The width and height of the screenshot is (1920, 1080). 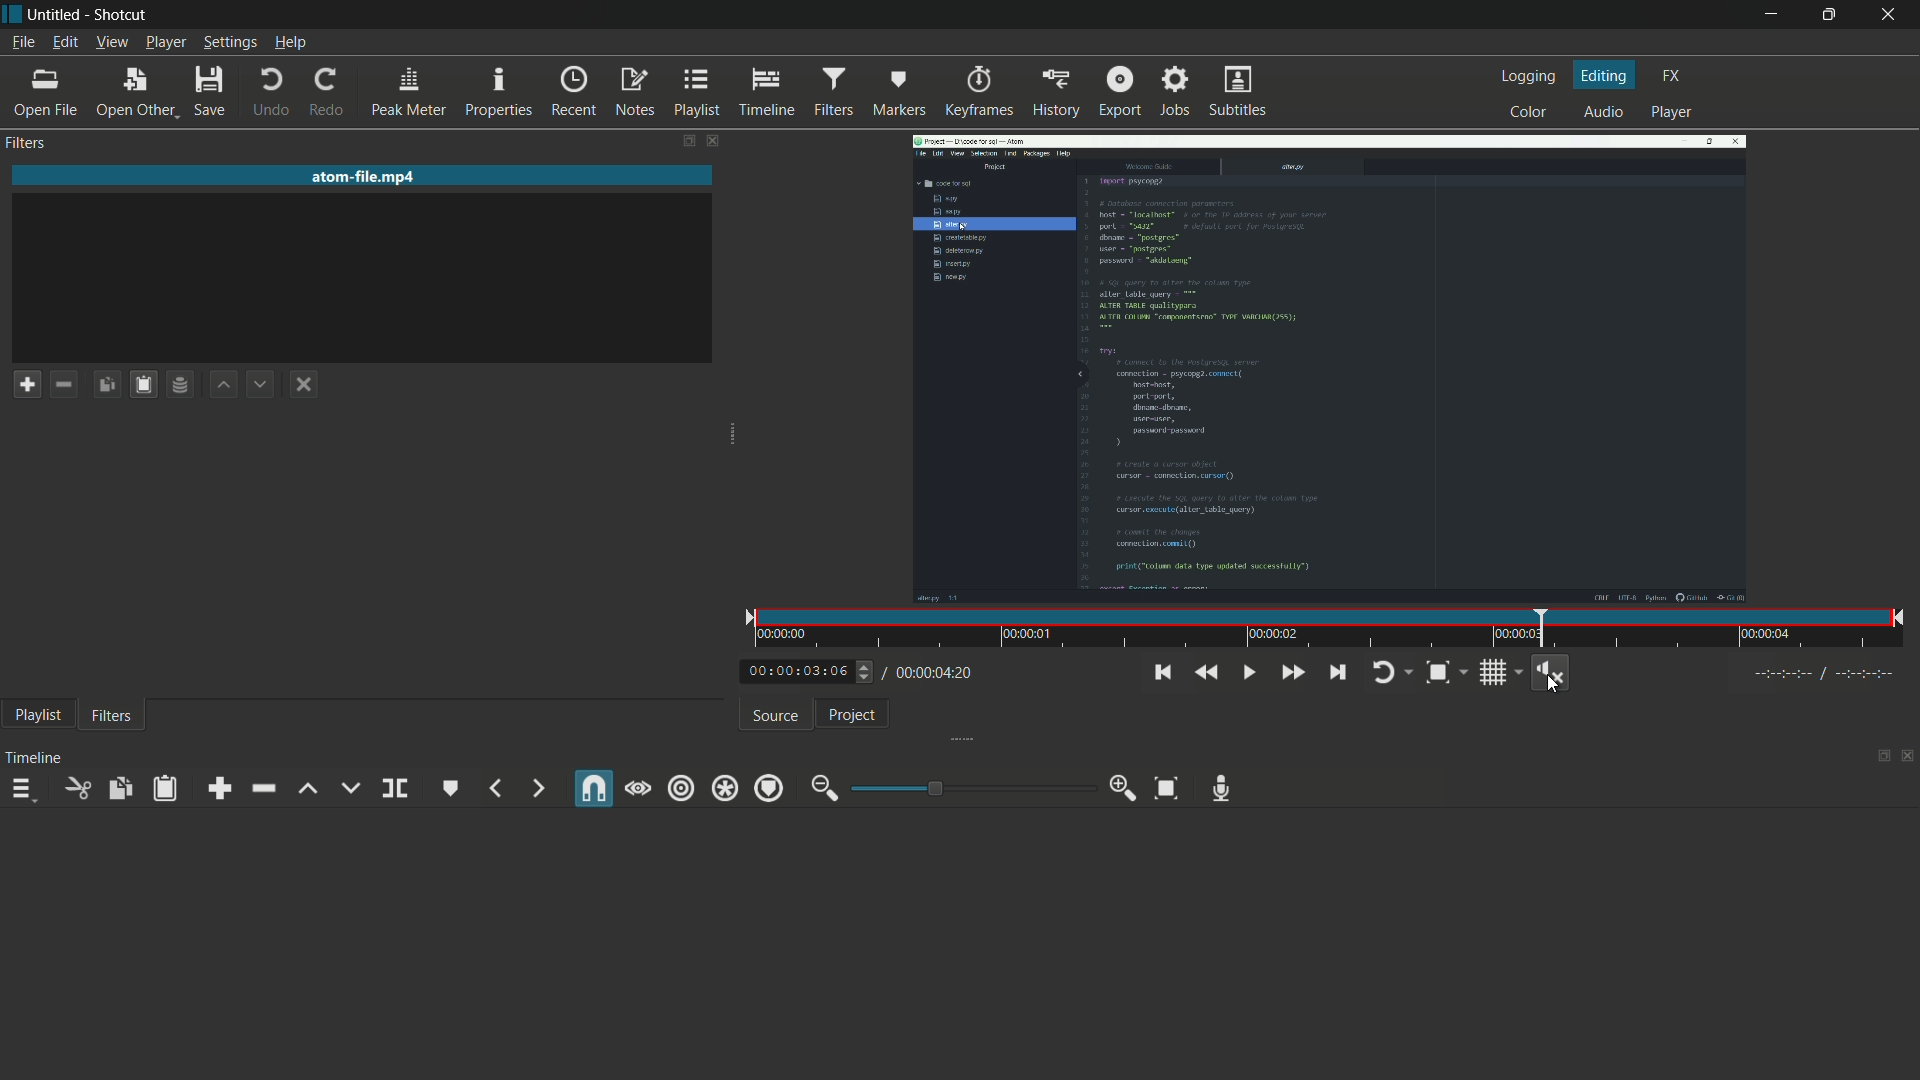 I want to click on append, so click(x=218, y=788).